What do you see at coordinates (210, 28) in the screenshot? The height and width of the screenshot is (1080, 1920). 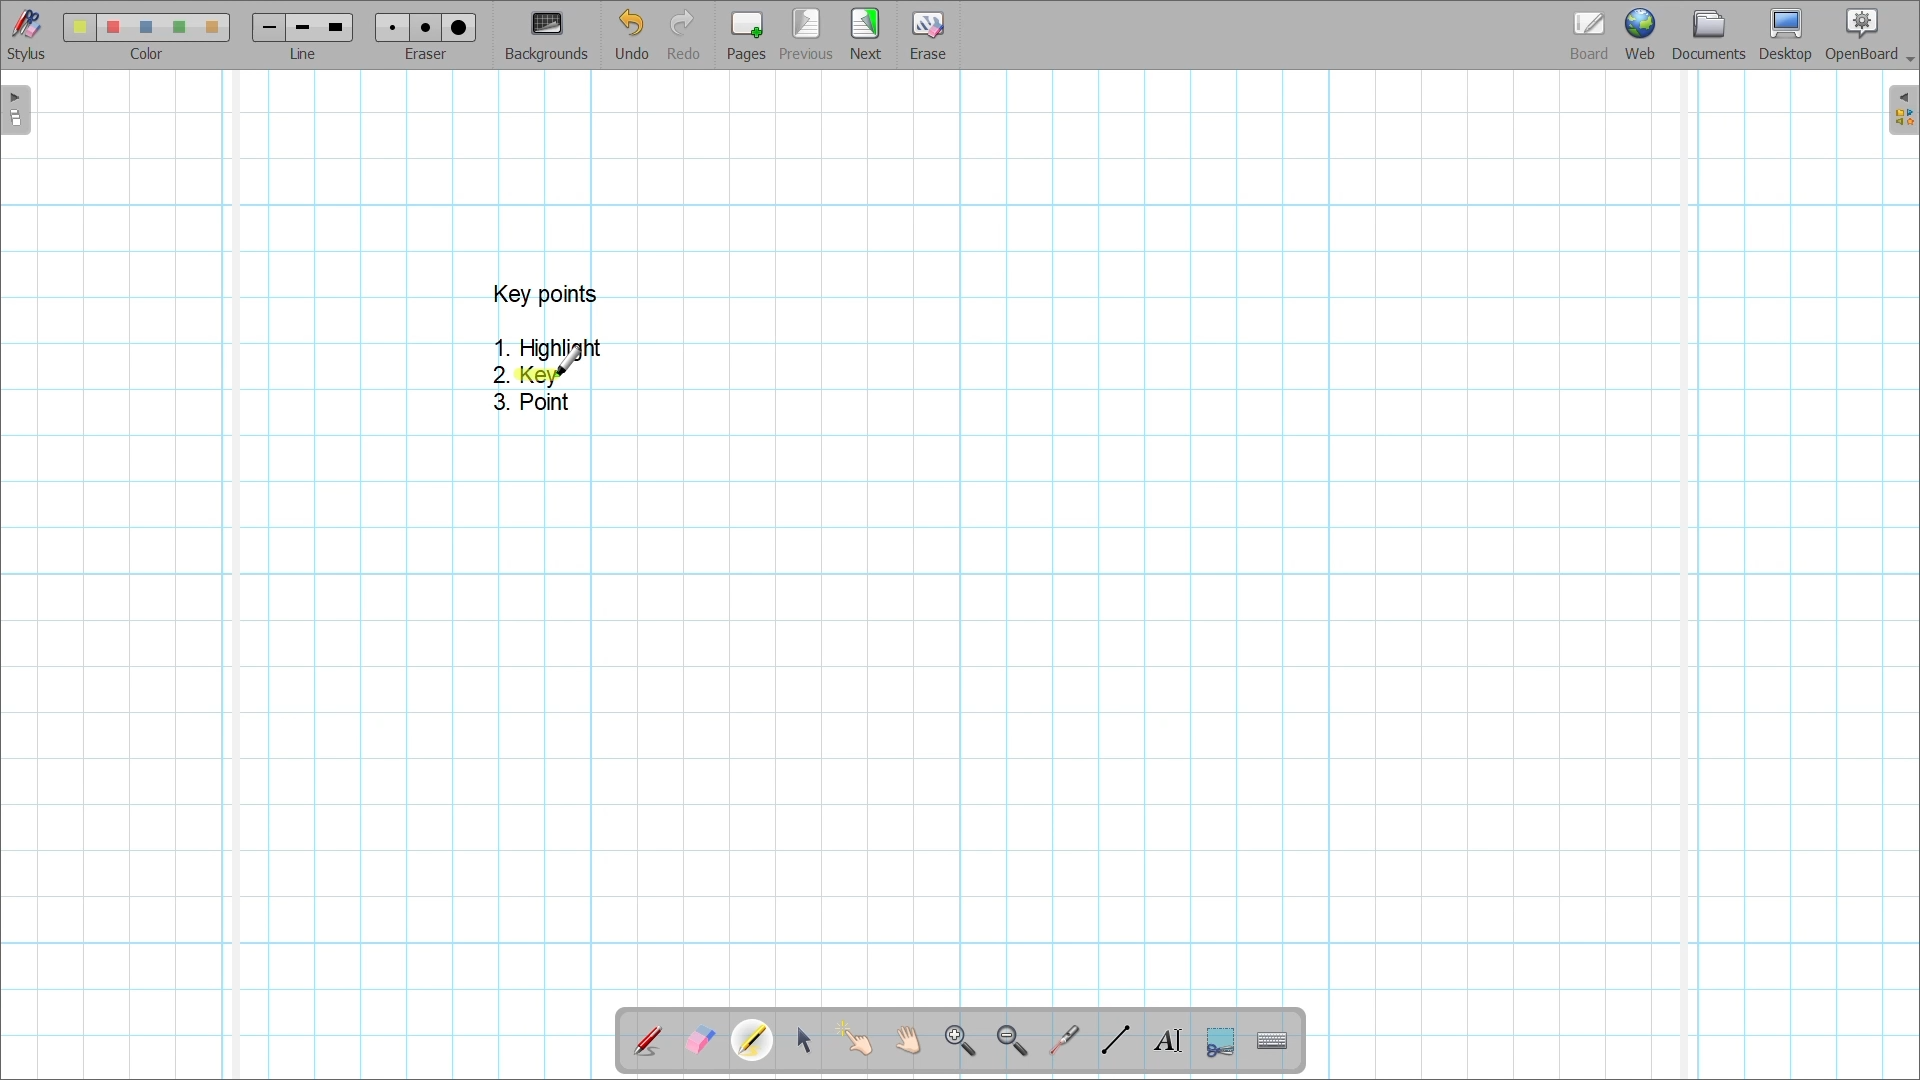 I see `color5` at bounding box center [210, 28].